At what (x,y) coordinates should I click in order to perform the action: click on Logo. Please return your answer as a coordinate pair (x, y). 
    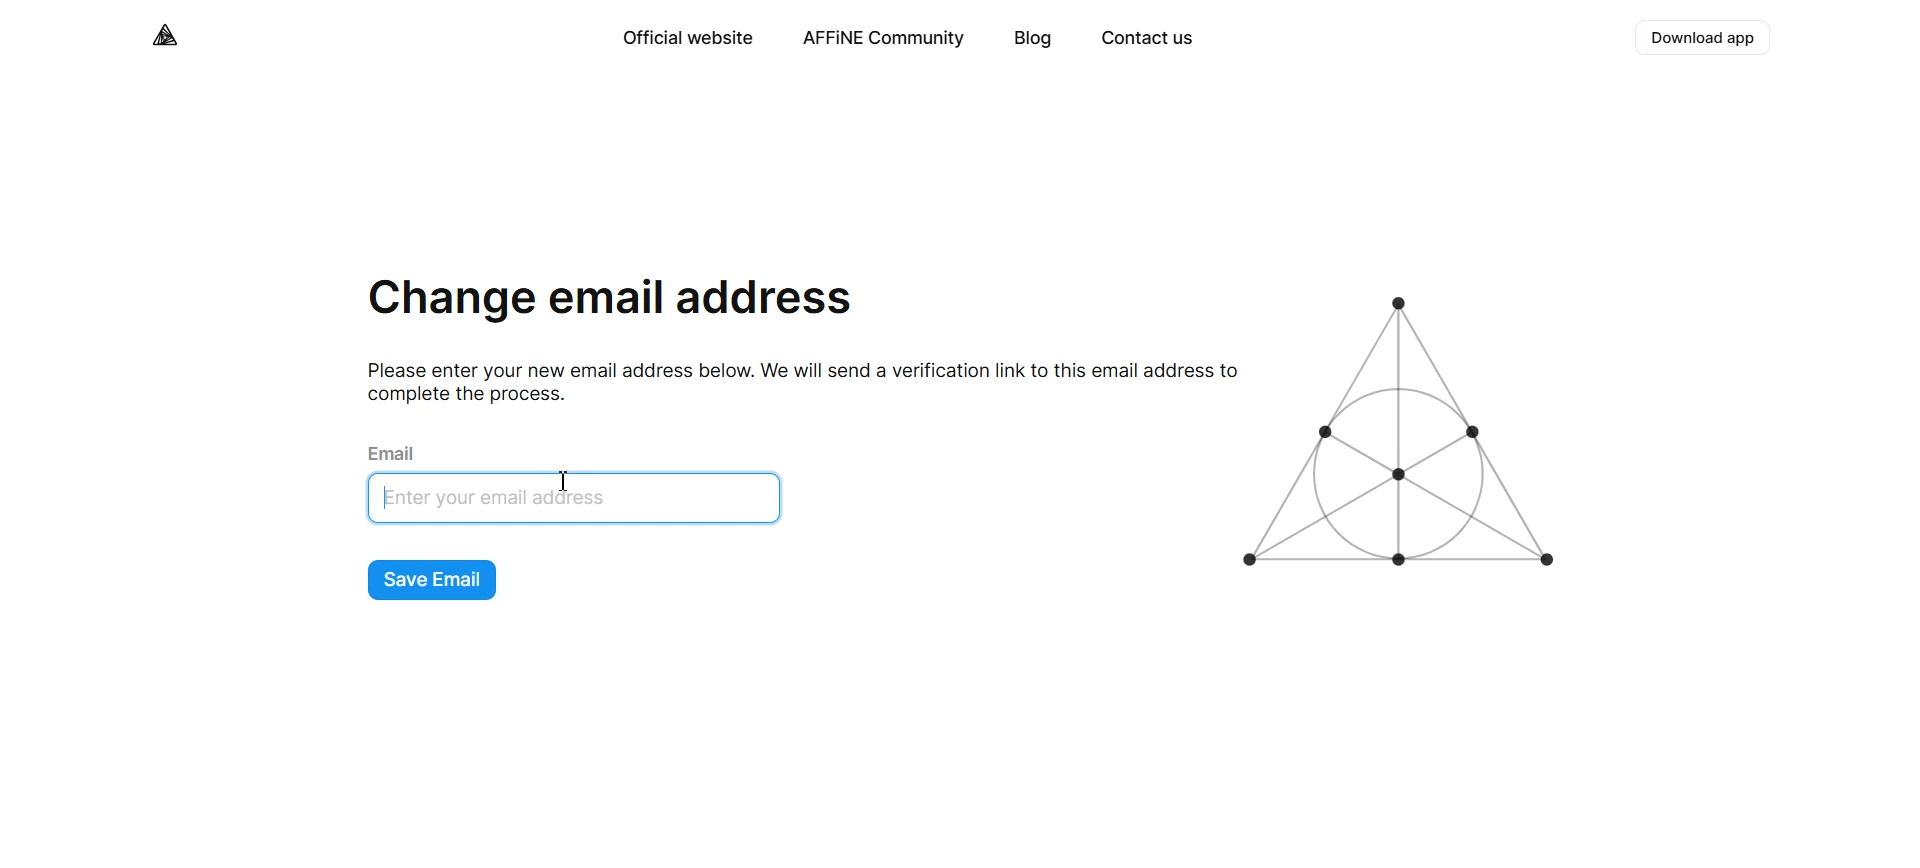
    Looking at the image, I should click on (1406, 433).